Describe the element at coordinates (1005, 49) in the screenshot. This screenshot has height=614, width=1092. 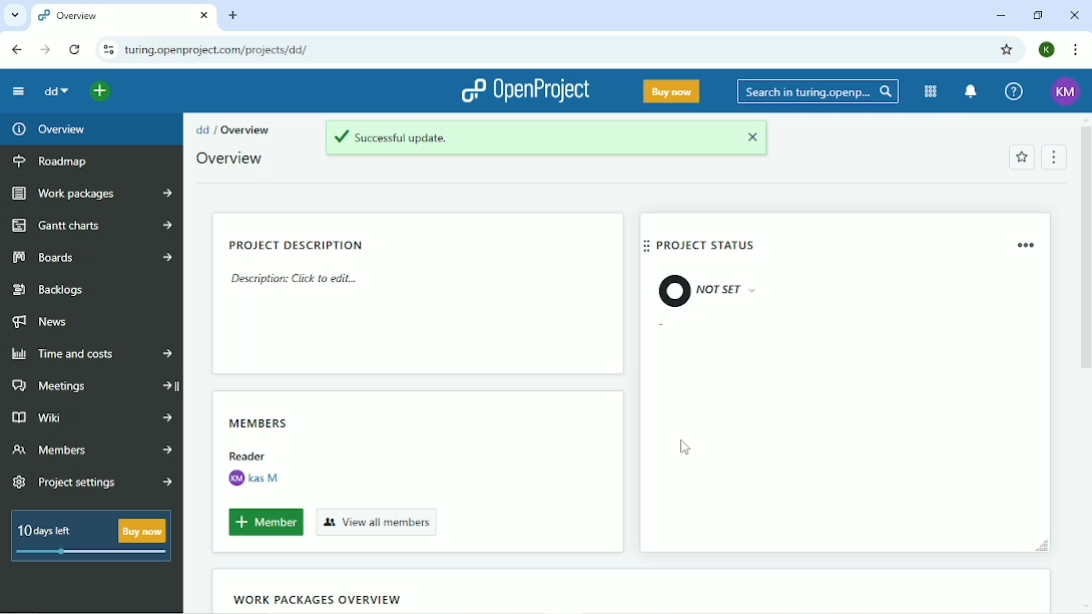
I see `Bookmark this tab` at that location.